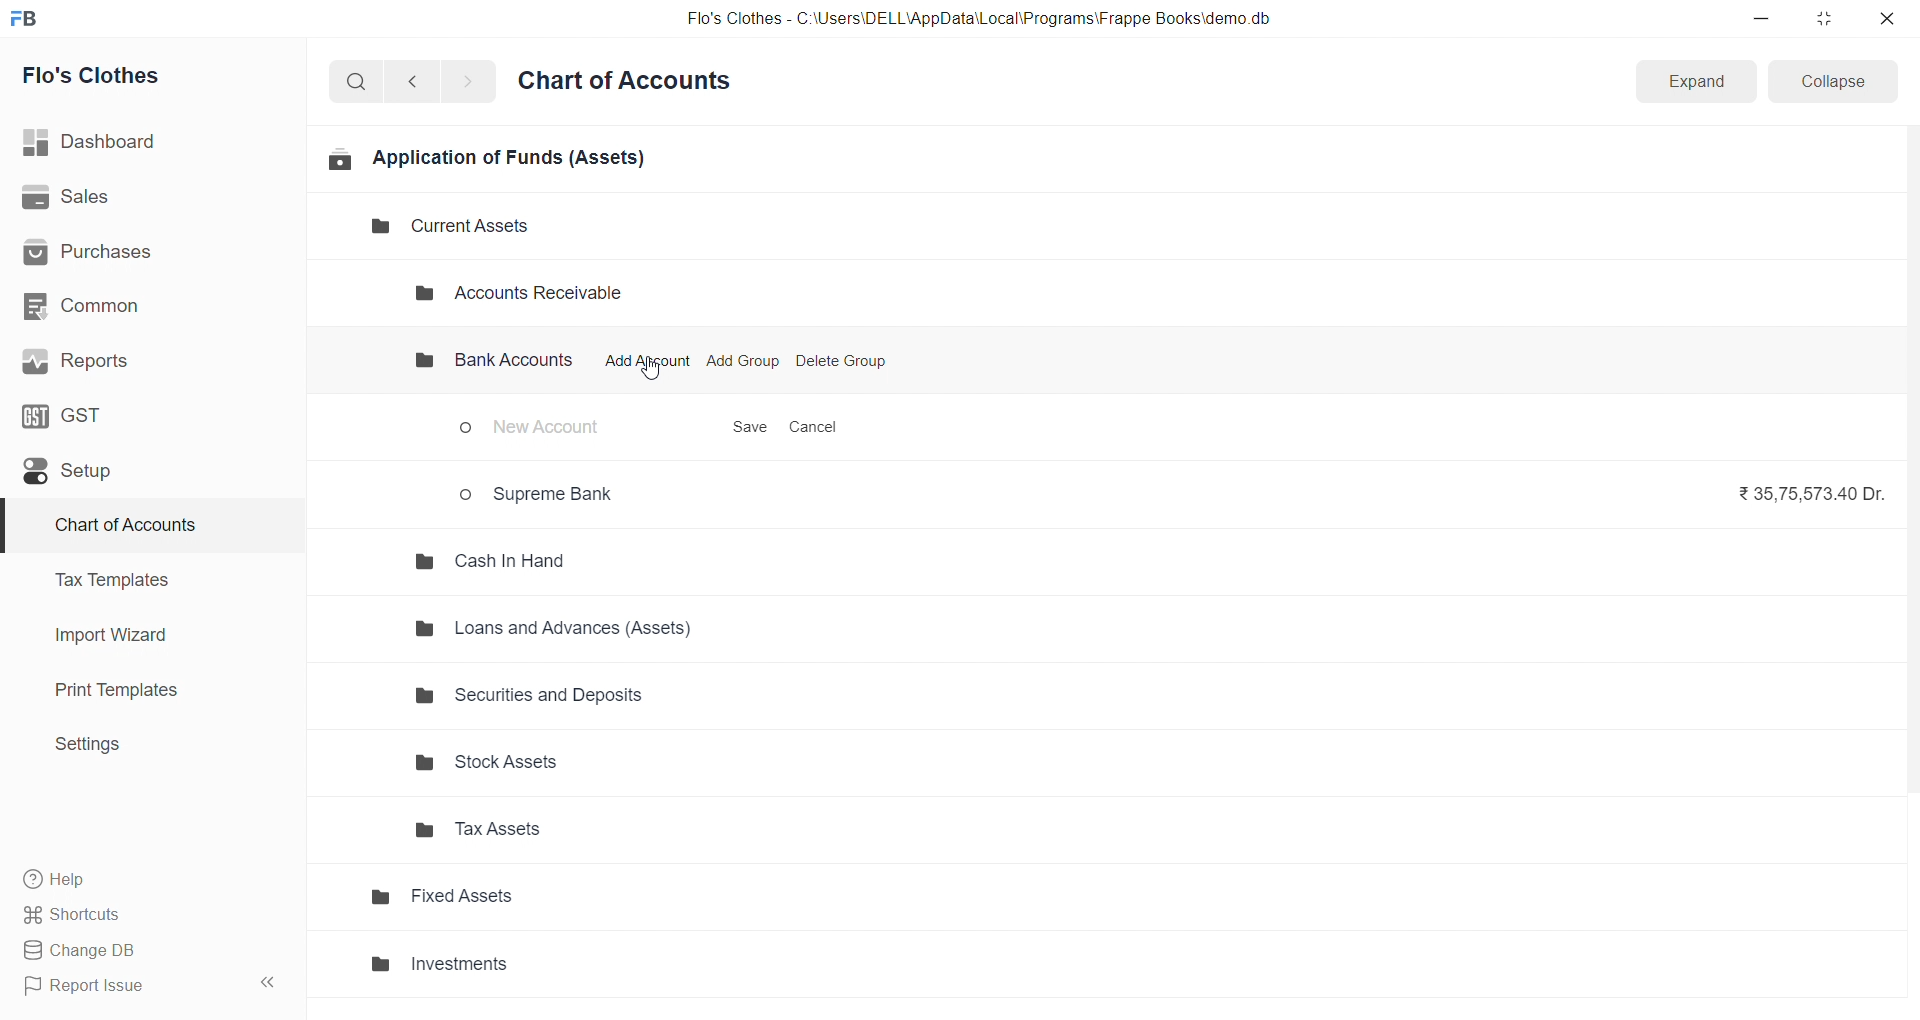  Describe the element at coordinates (750, 428) in the screenshot. I see `Save` at that location.